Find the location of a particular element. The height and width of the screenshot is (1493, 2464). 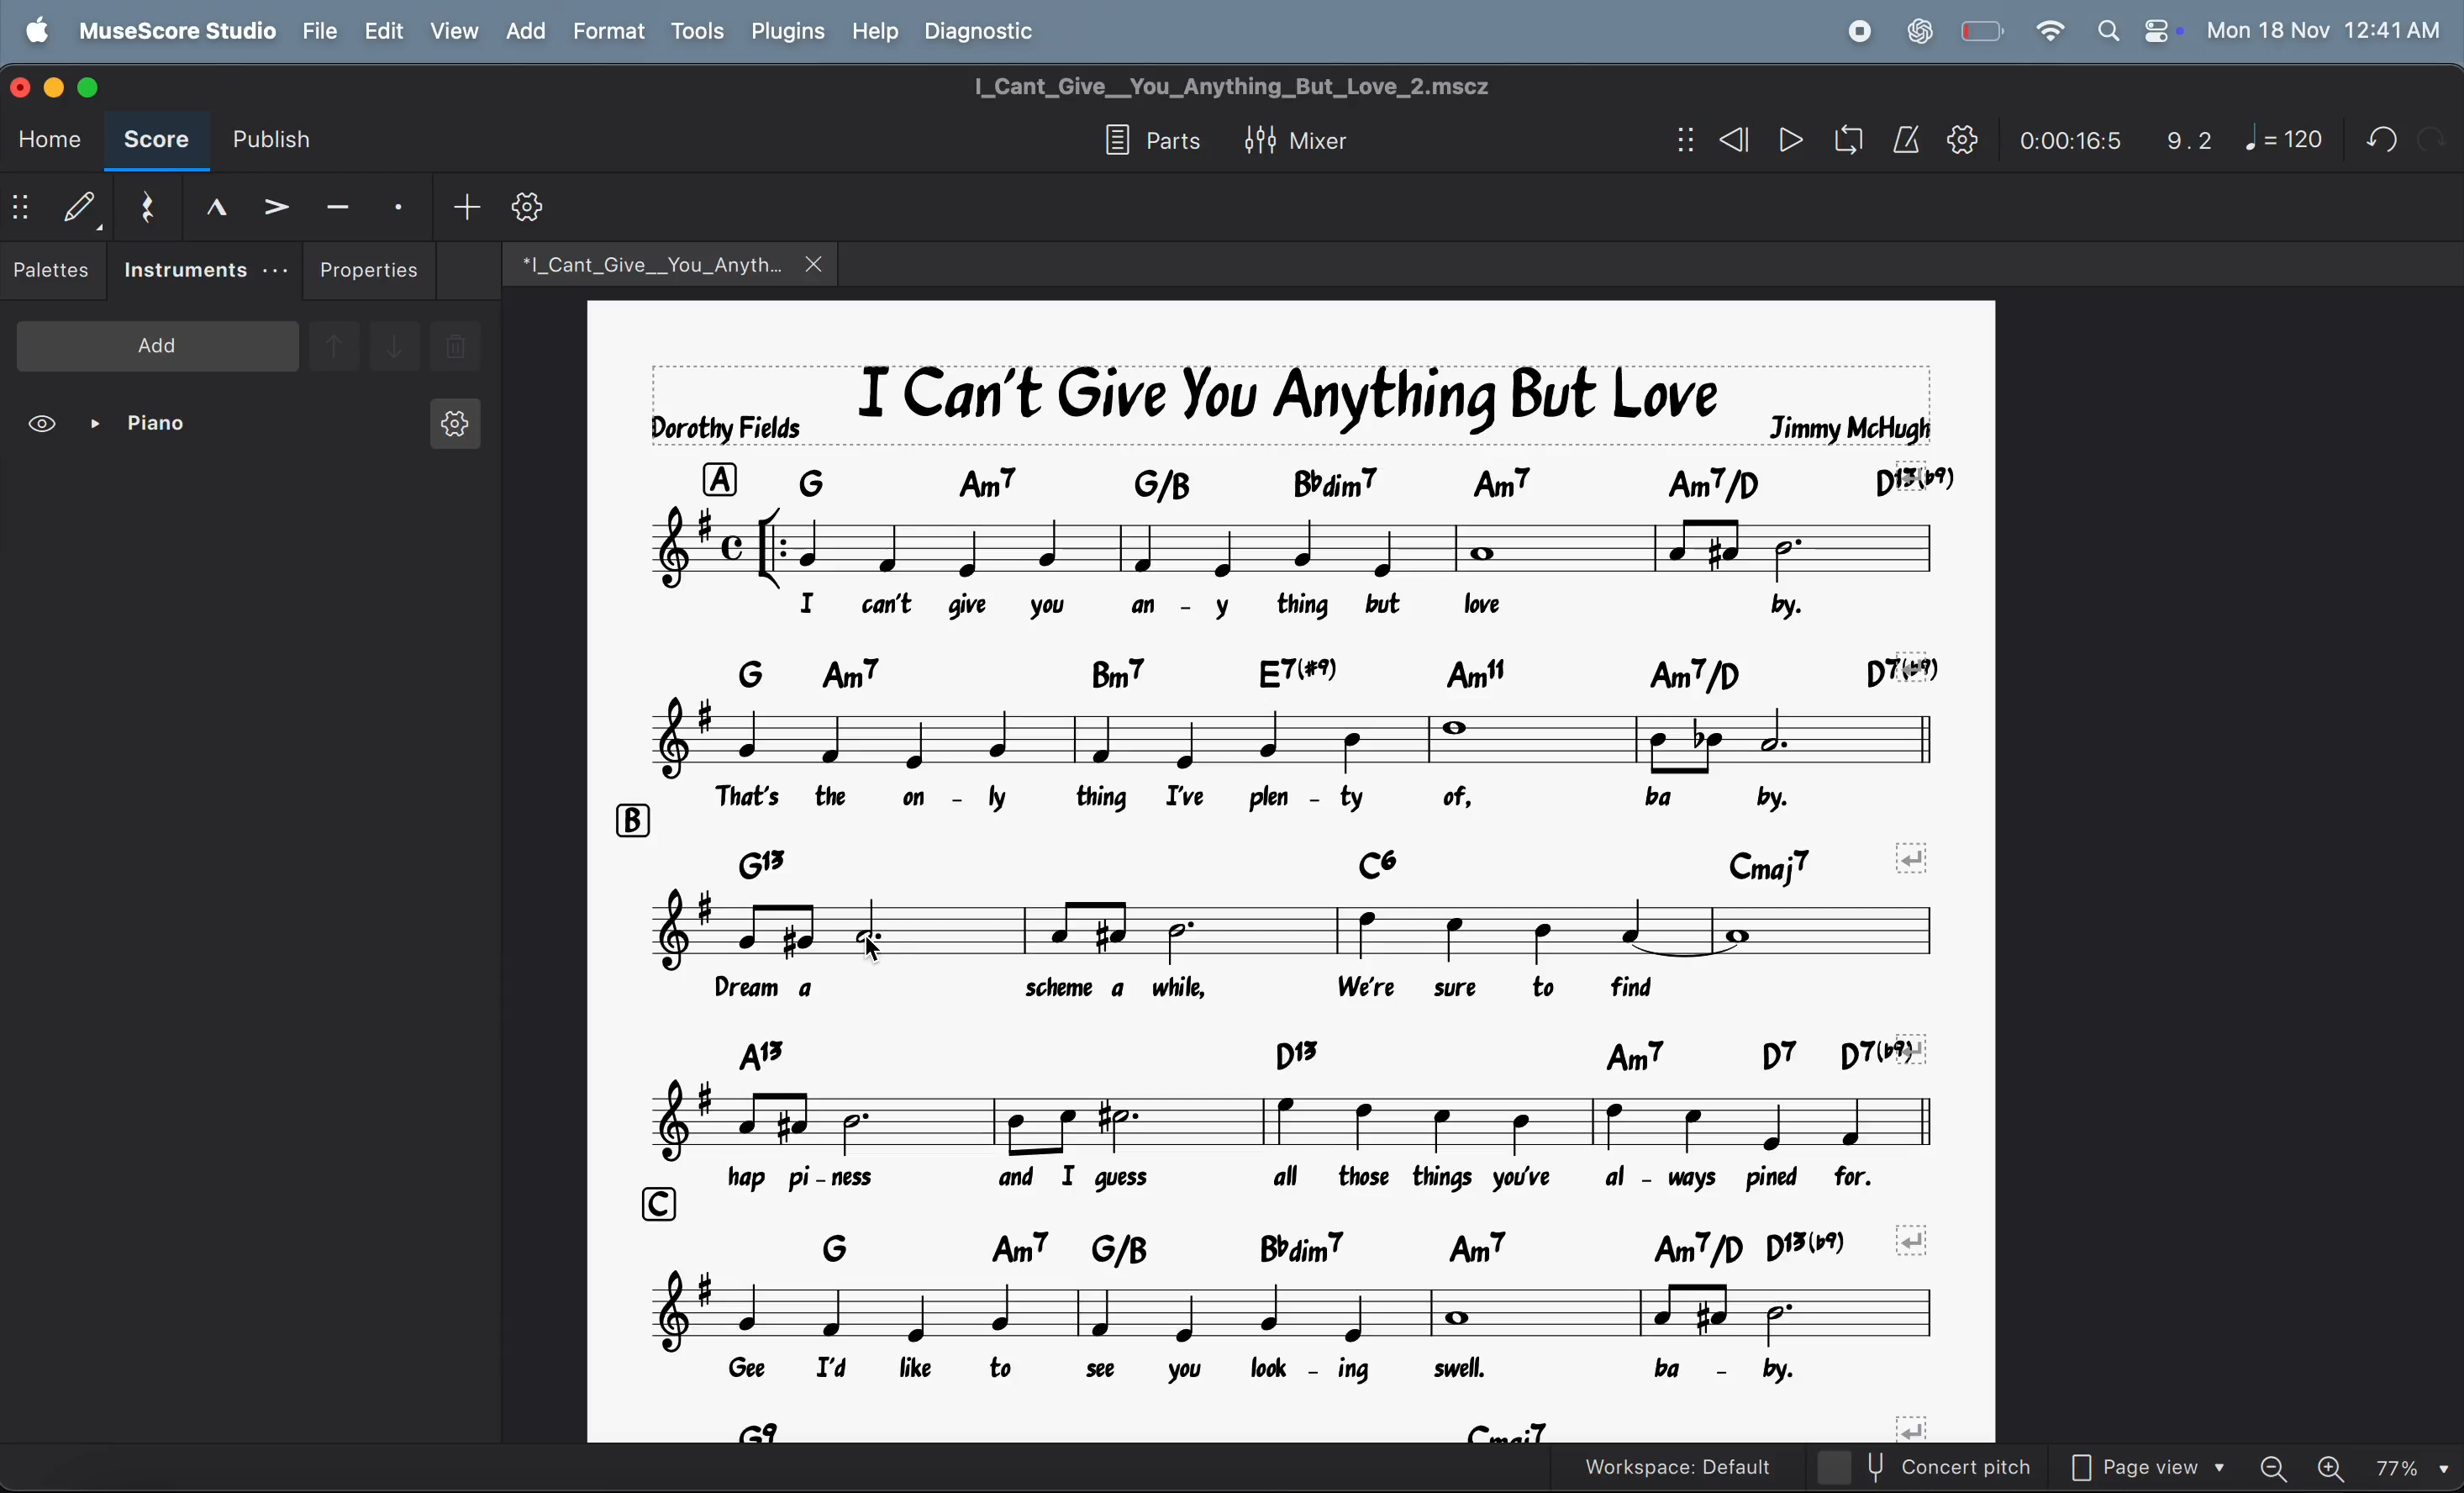

time frame is located at coordinates (2061, 143).